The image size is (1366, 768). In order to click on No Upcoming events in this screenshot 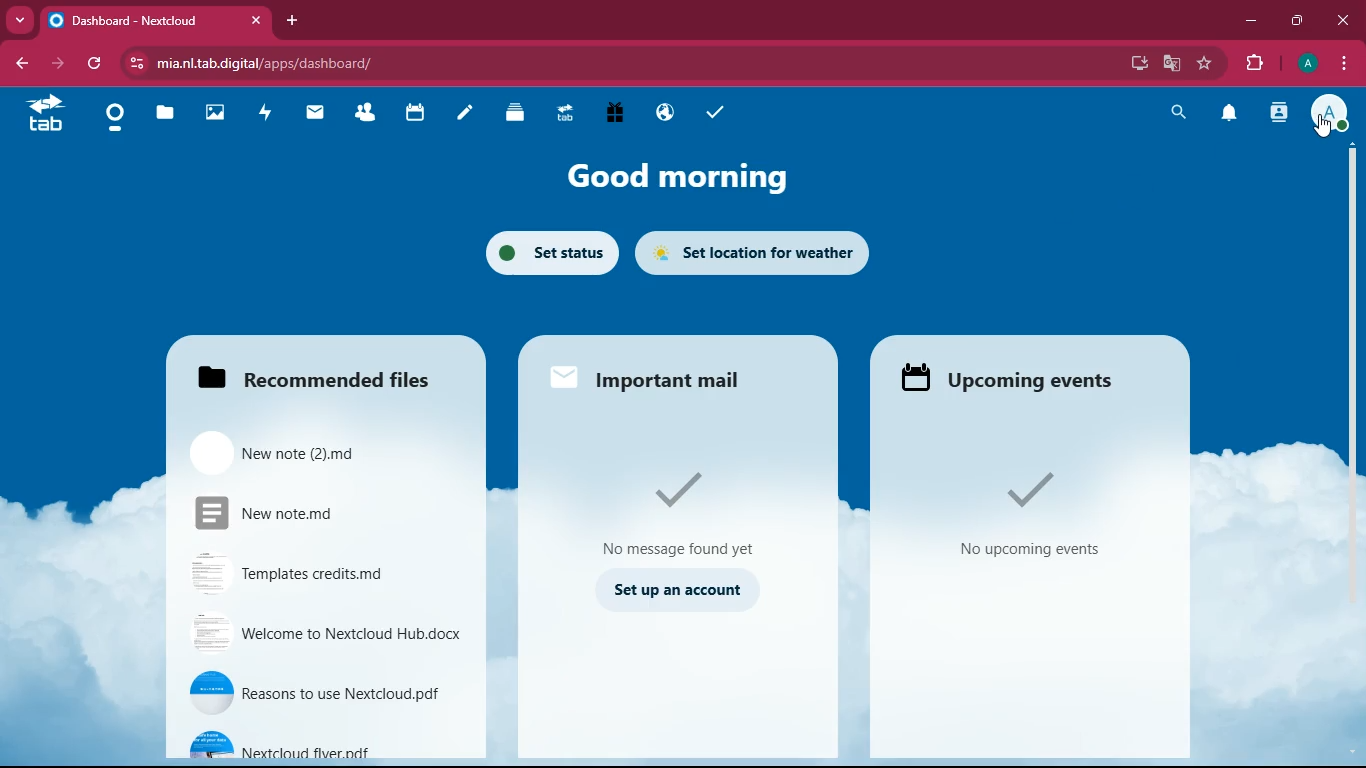, I will do `click(1028, 553)`.